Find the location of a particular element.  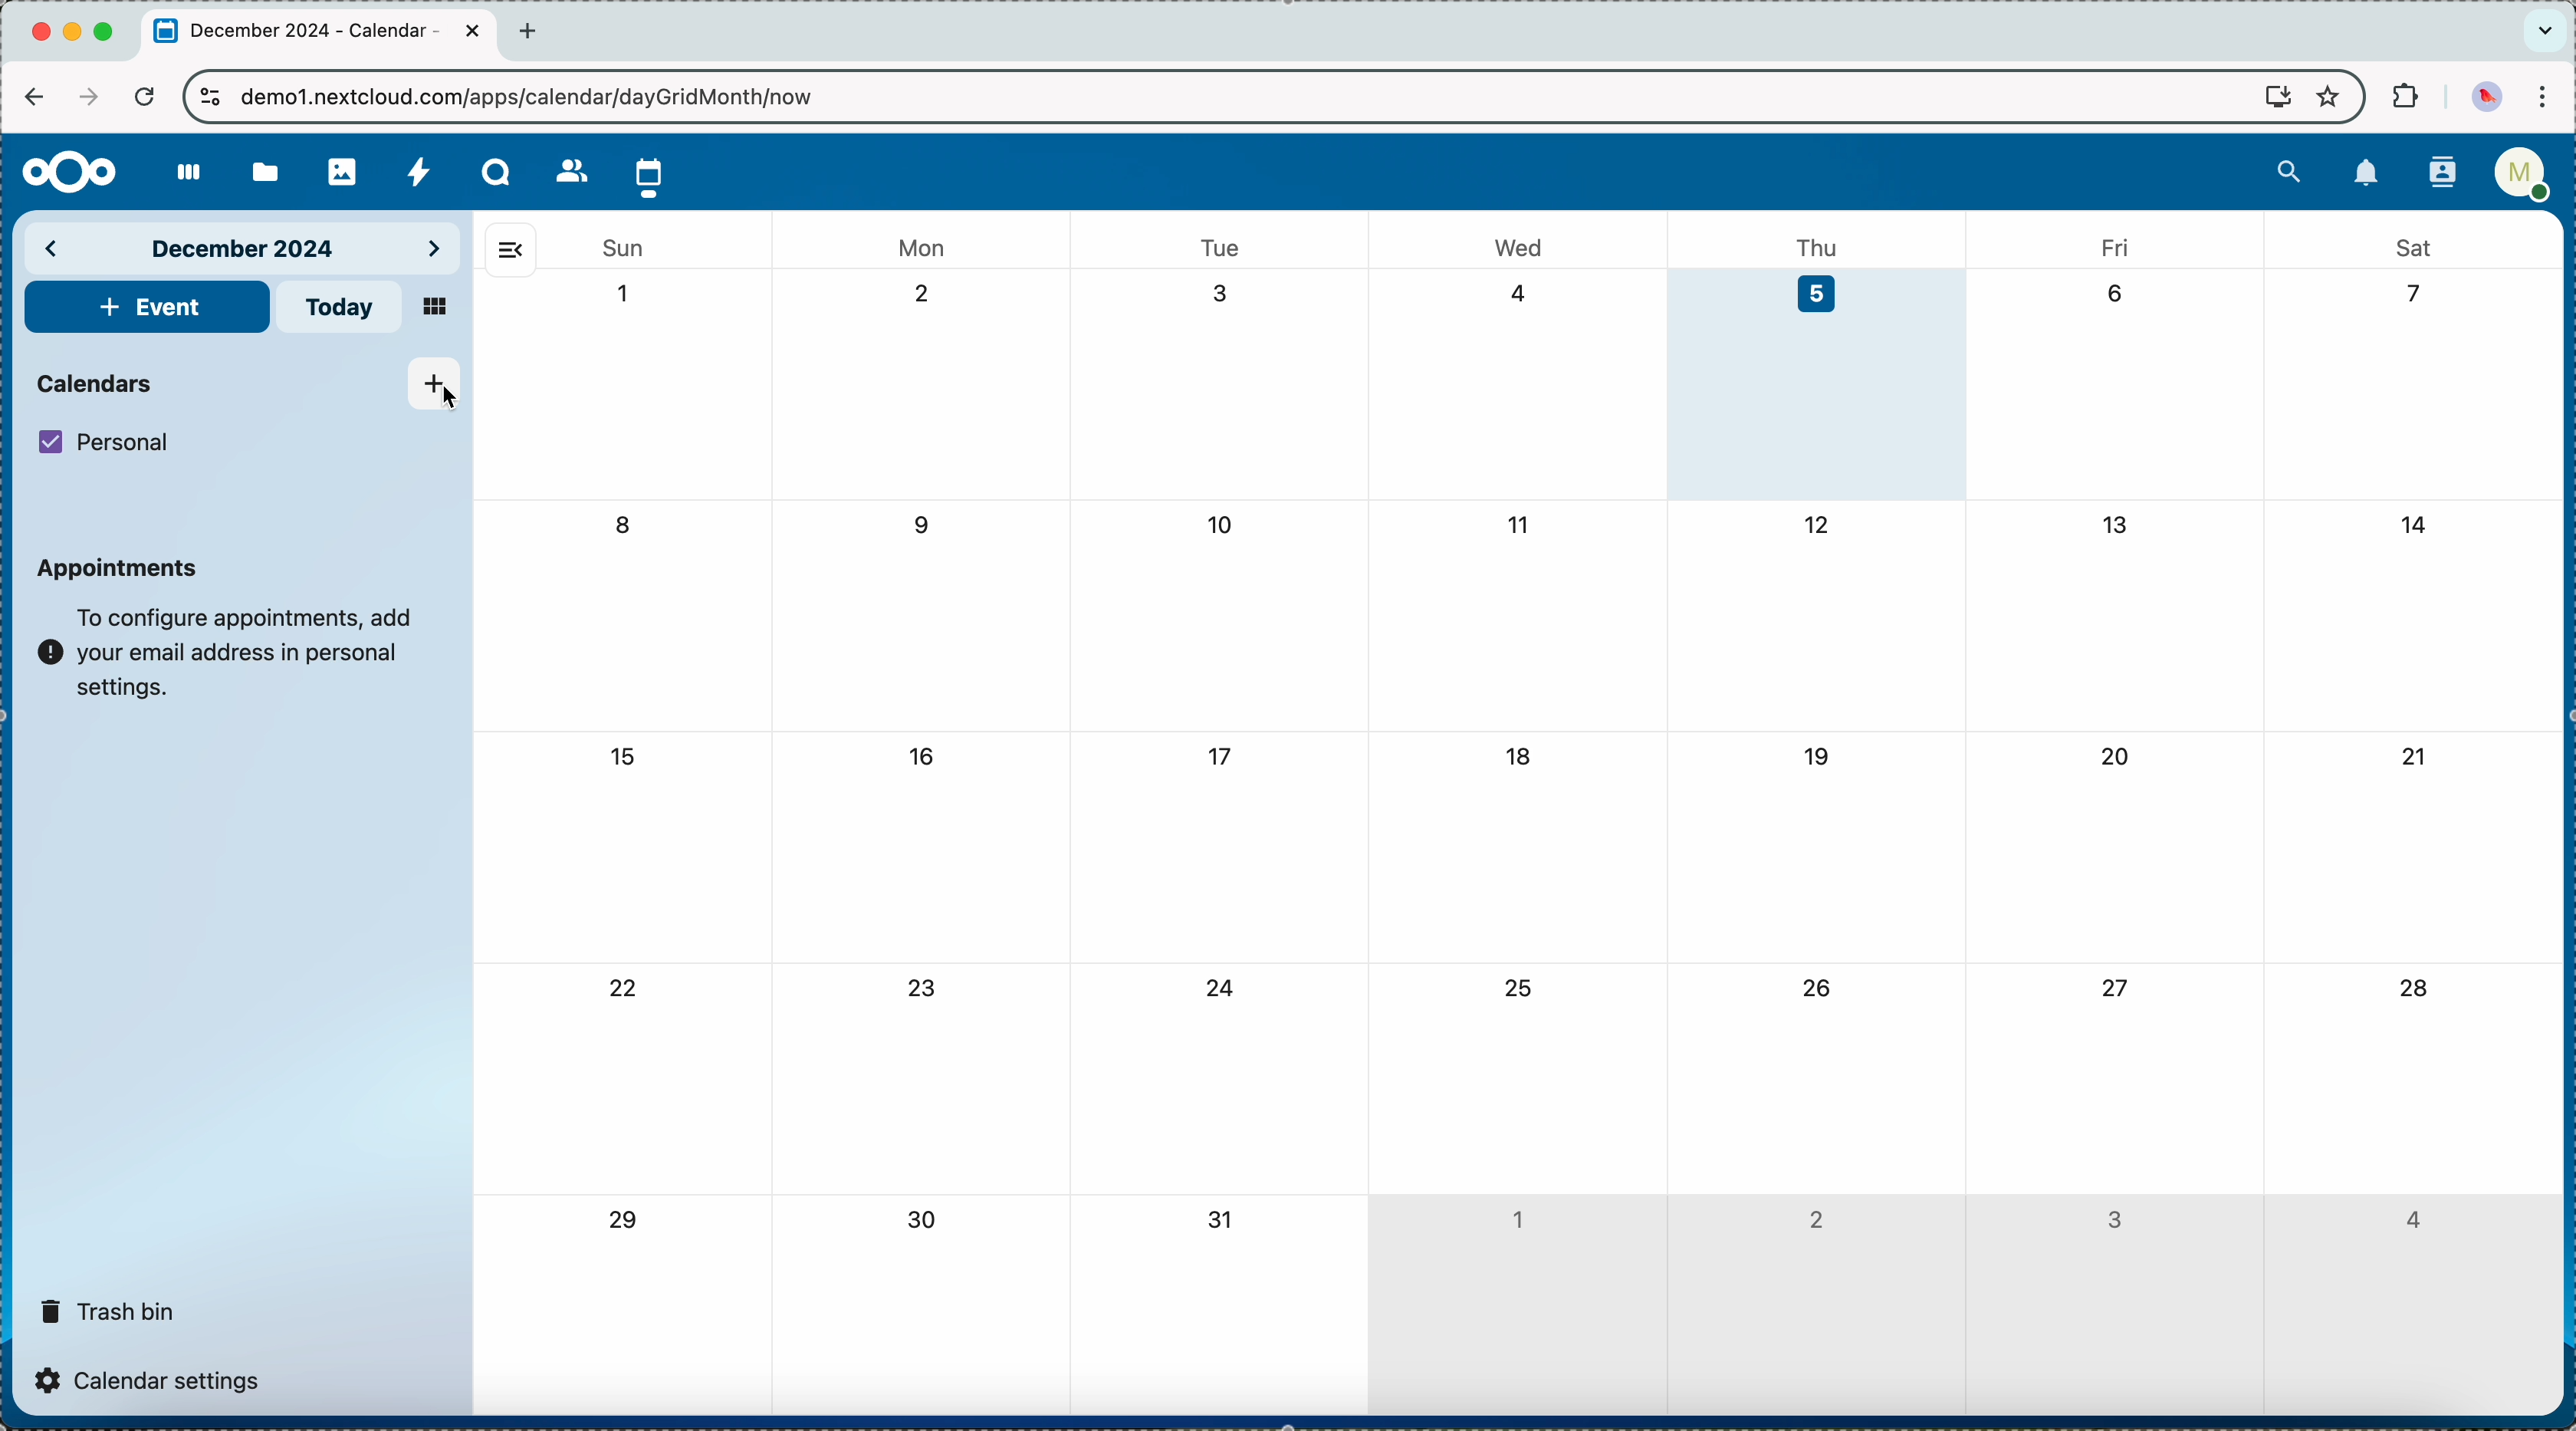

files is located at coordinates (262, 169).